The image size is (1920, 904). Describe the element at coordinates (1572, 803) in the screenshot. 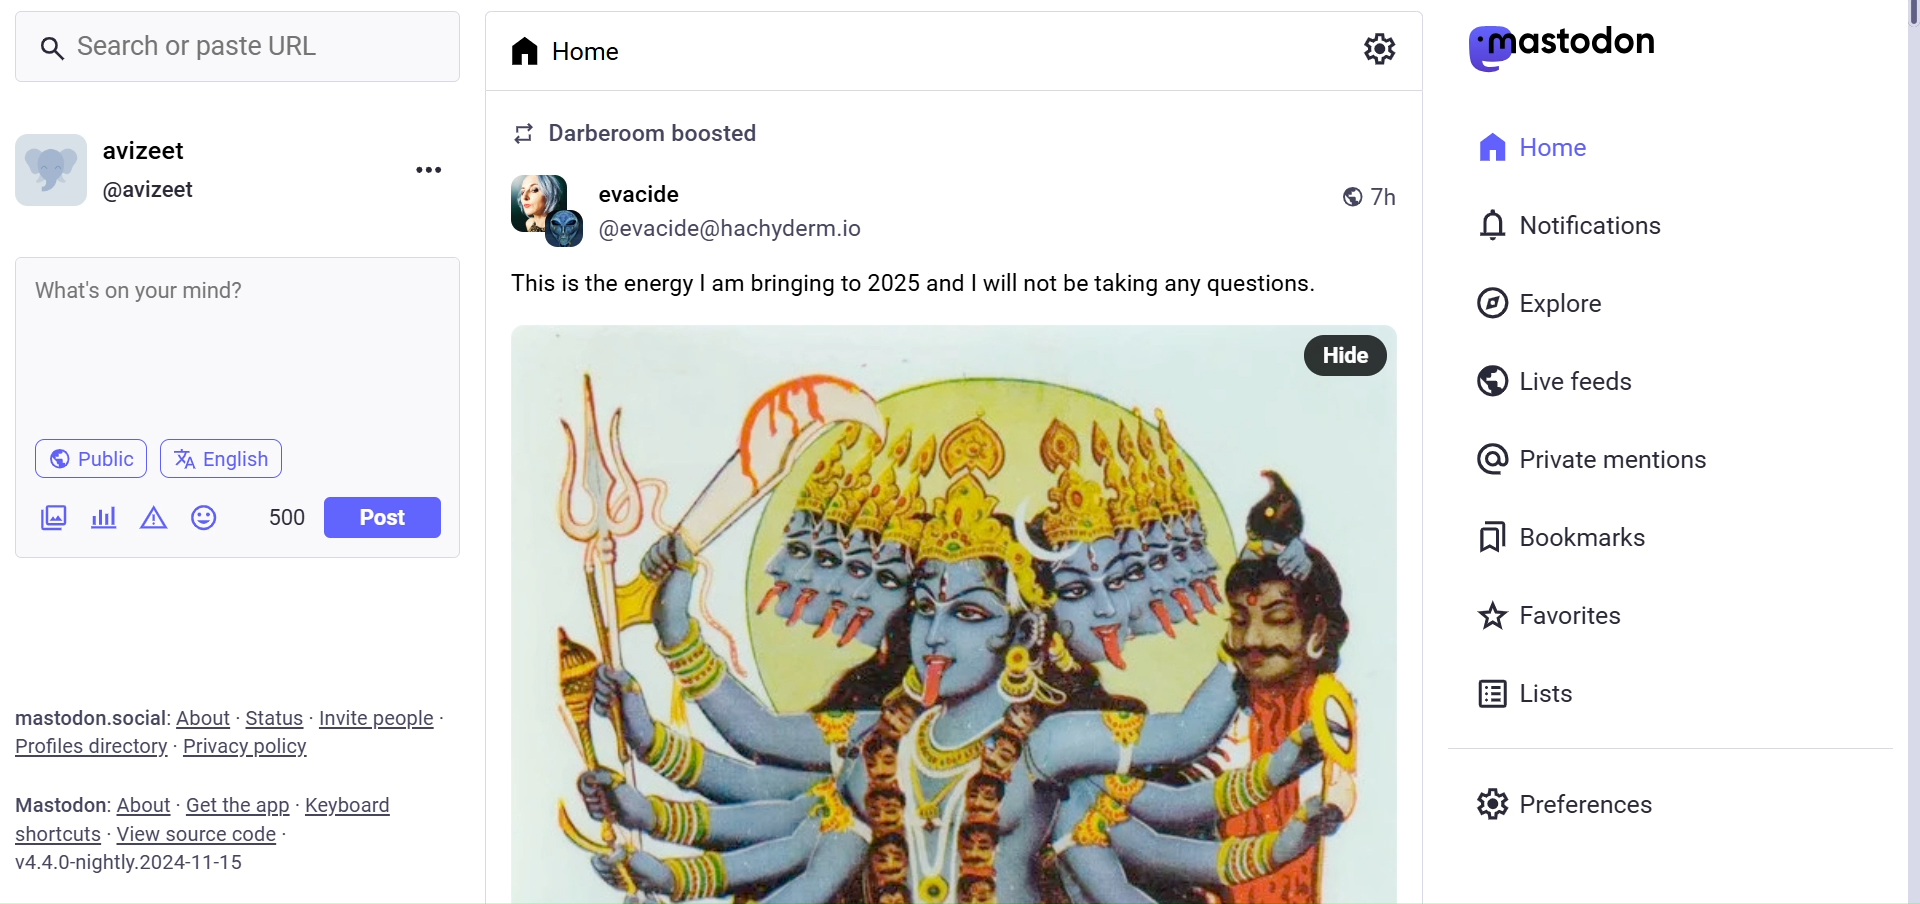

I see `Preferences` at that location.